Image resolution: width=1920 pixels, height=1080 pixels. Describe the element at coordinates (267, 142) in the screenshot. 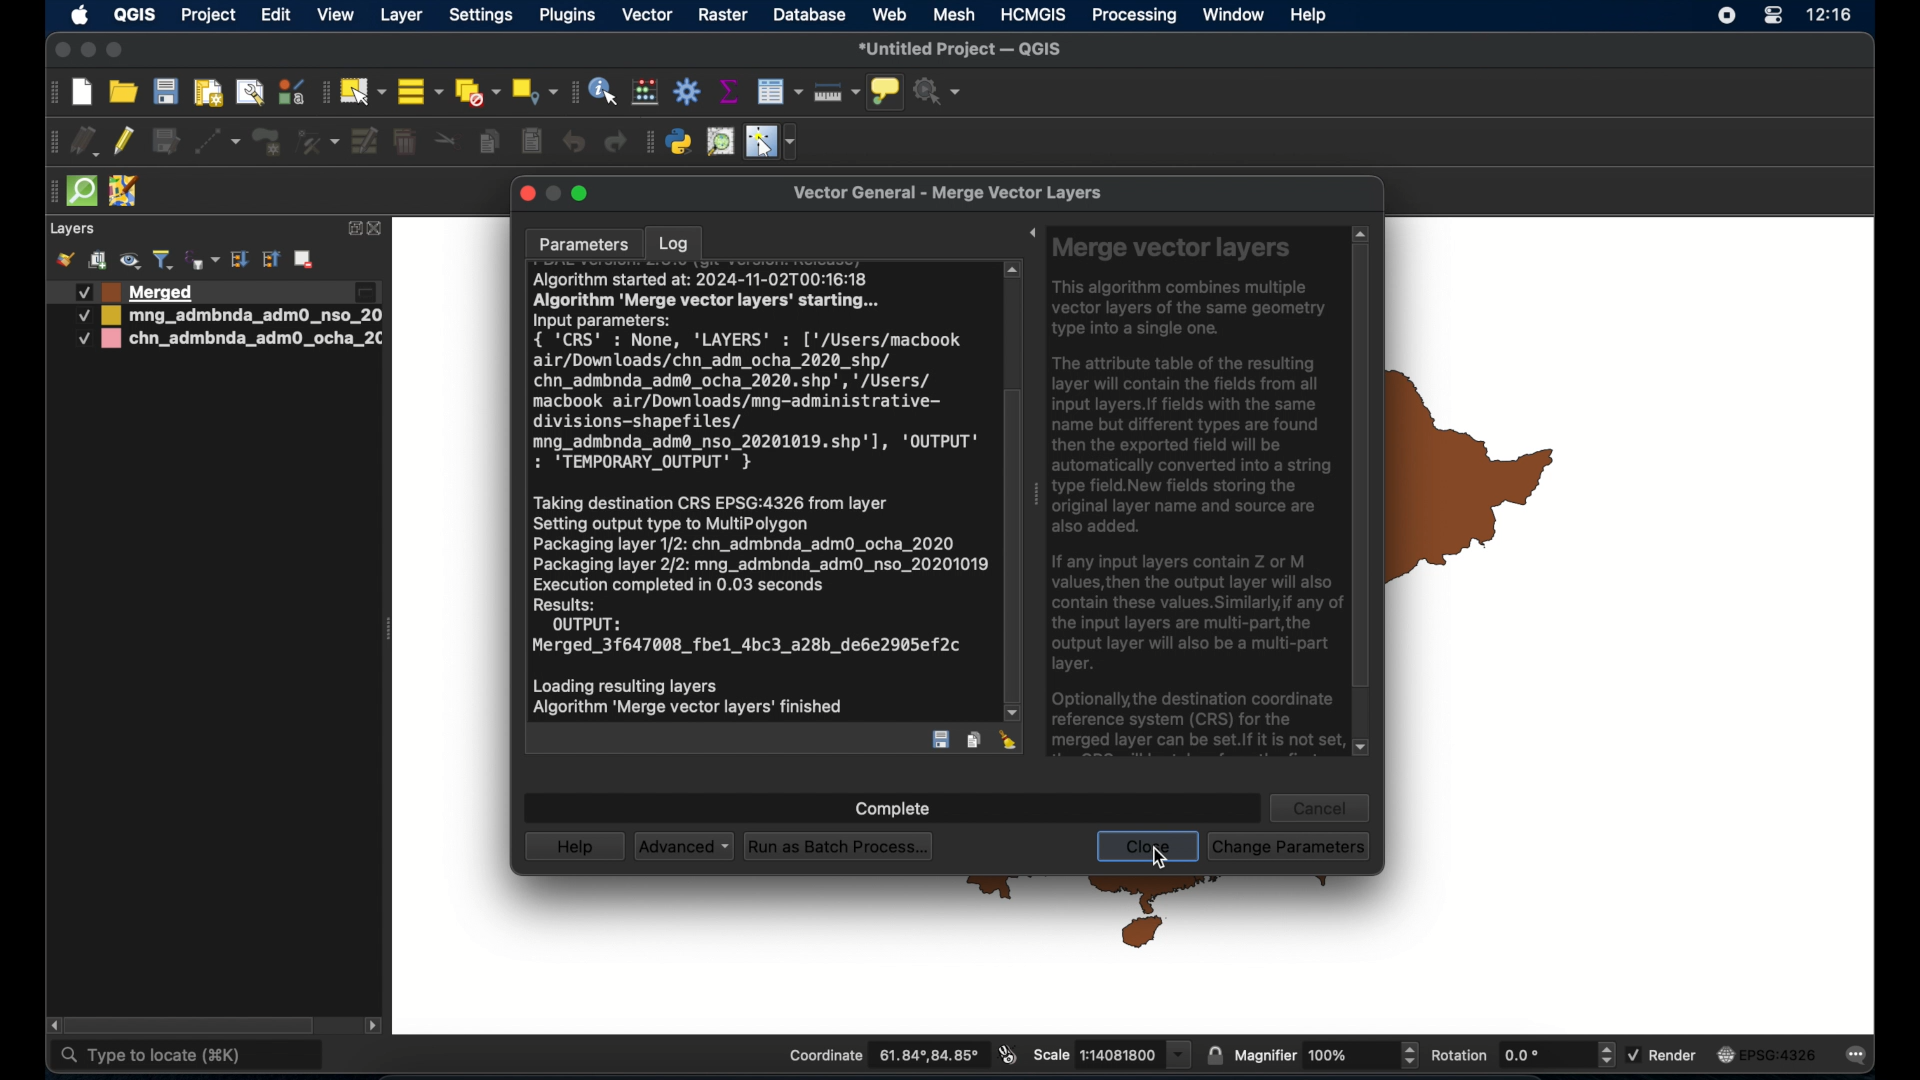

I see `add polygon feature` at that location.